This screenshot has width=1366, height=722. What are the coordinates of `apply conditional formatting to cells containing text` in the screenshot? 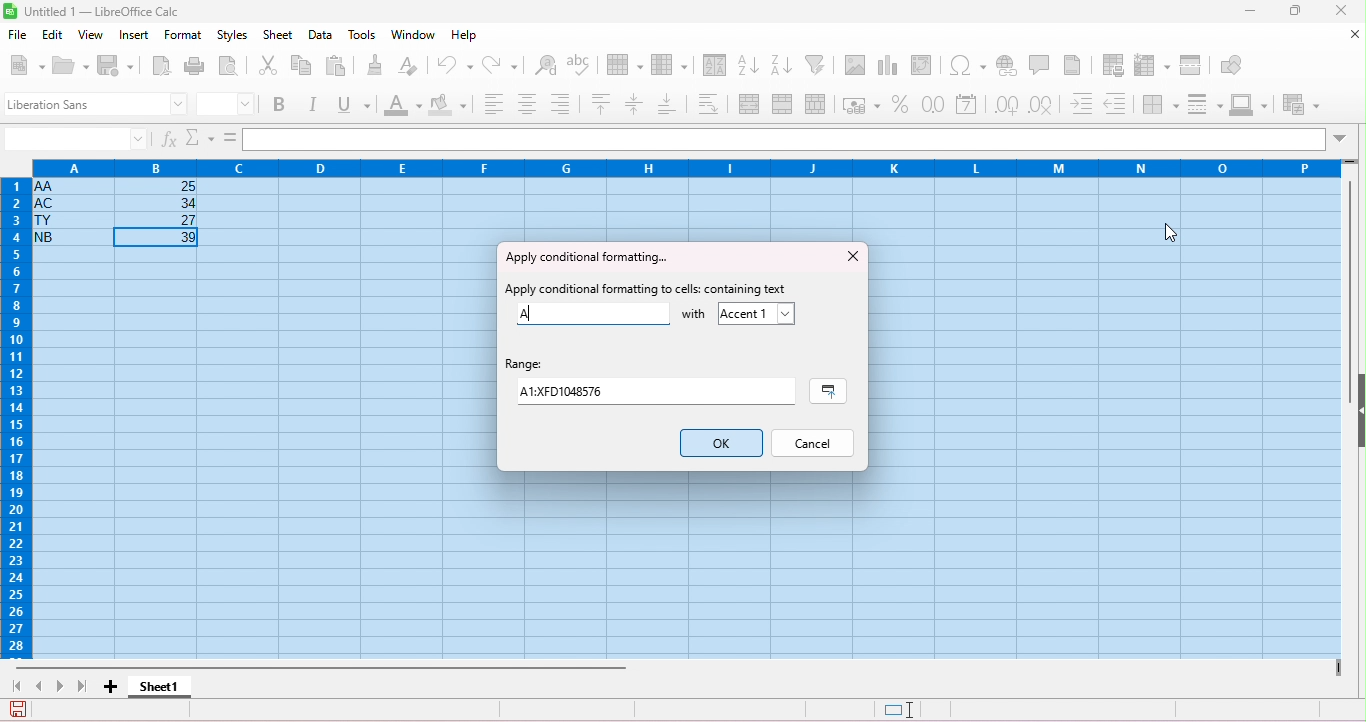 It's located at (651, 289).